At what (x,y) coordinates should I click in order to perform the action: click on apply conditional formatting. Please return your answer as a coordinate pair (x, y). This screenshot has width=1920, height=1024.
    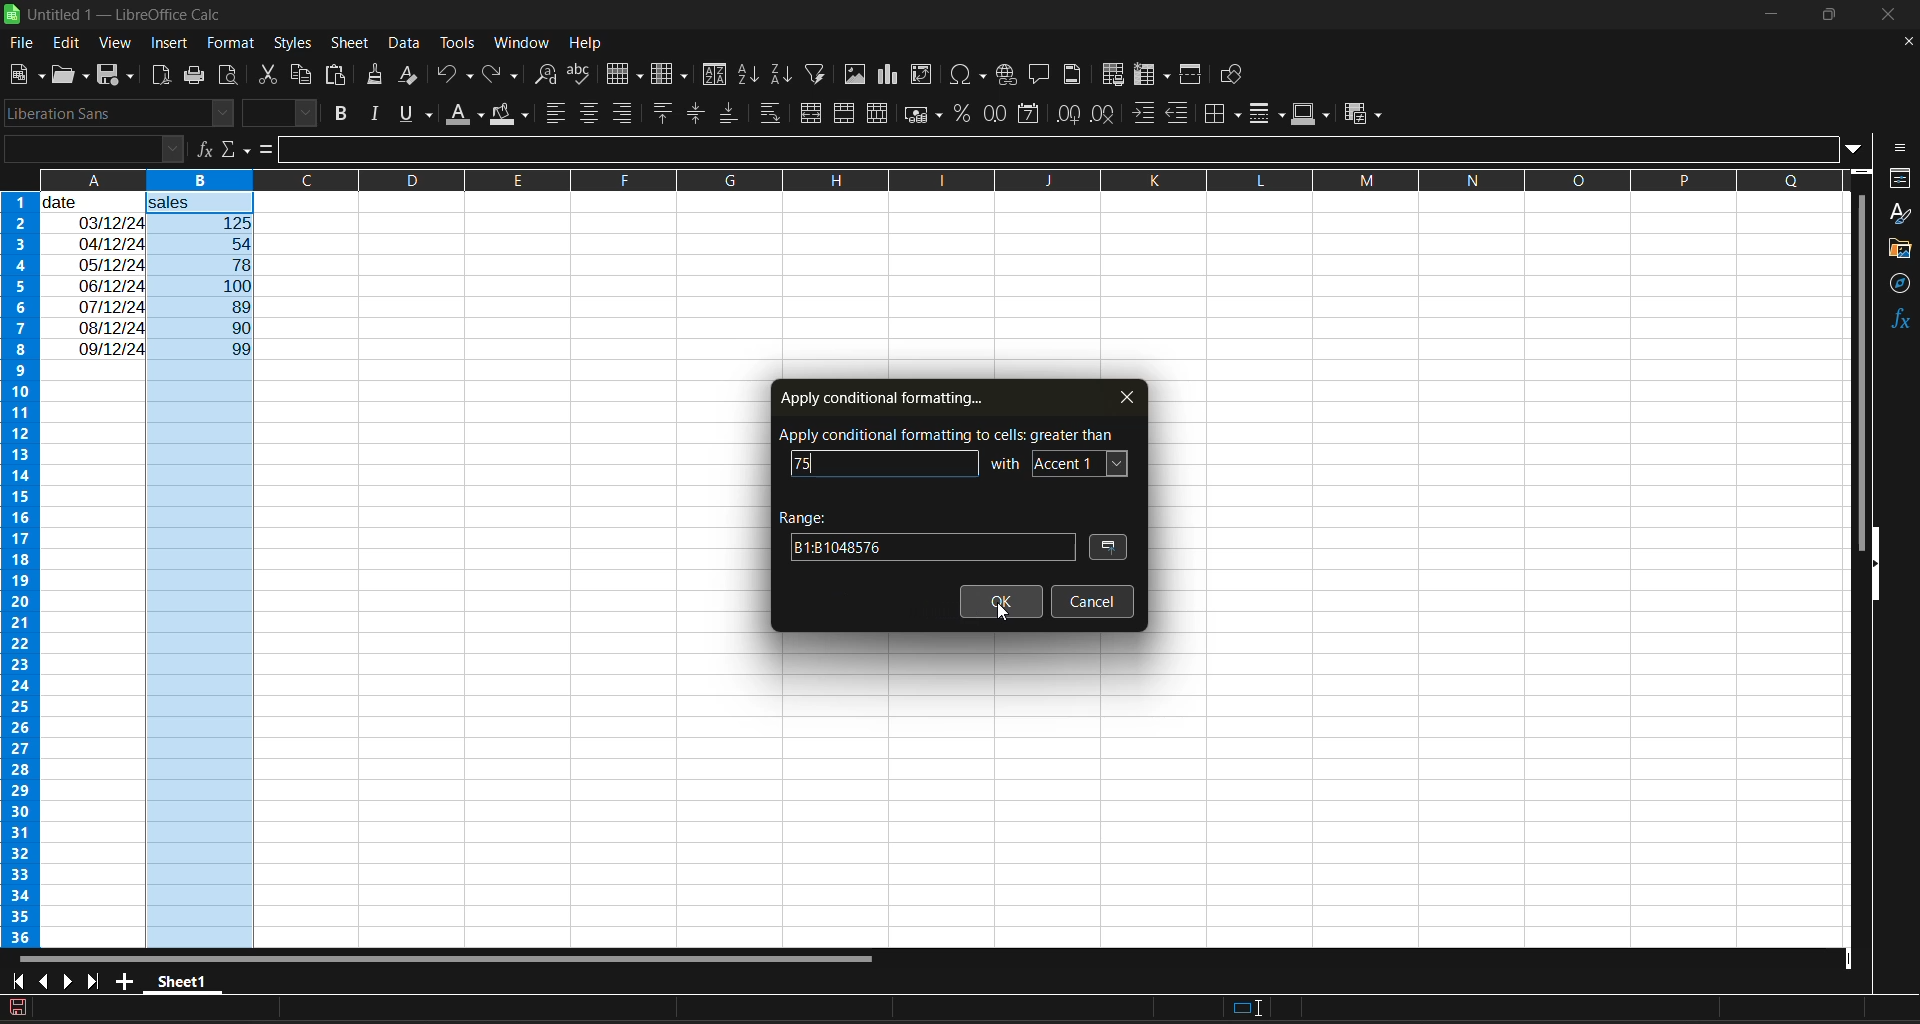
    Looking at the image, I should click on (880, 395).